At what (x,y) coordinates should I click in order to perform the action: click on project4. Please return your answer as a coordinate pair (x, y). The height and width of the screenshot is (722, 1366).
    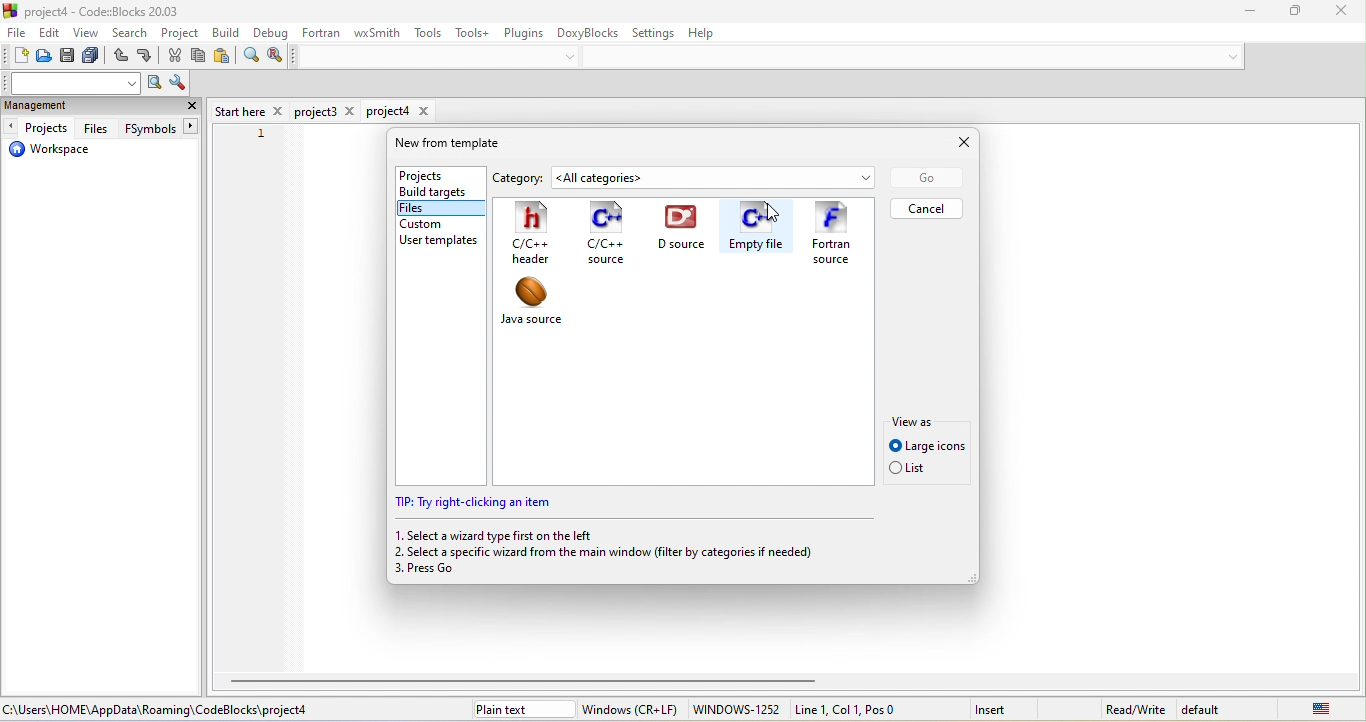
    Looking at the image, I should click on (399, 111).